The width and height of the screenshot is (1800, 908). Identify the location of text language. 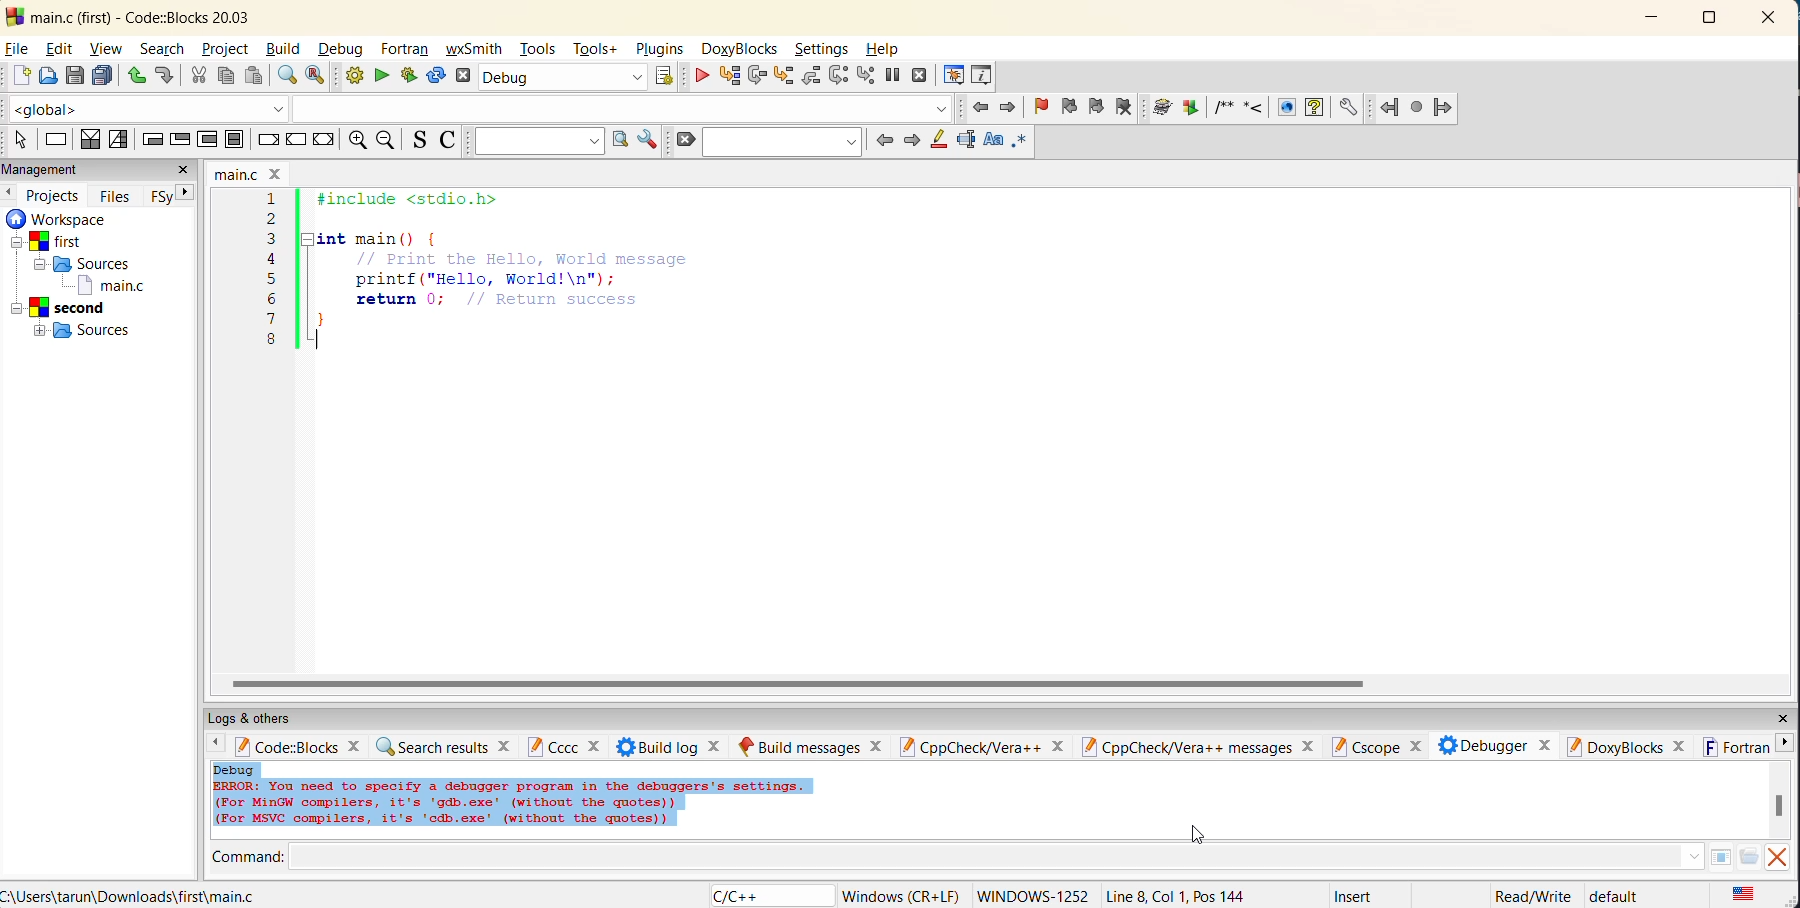
(1747, 896).